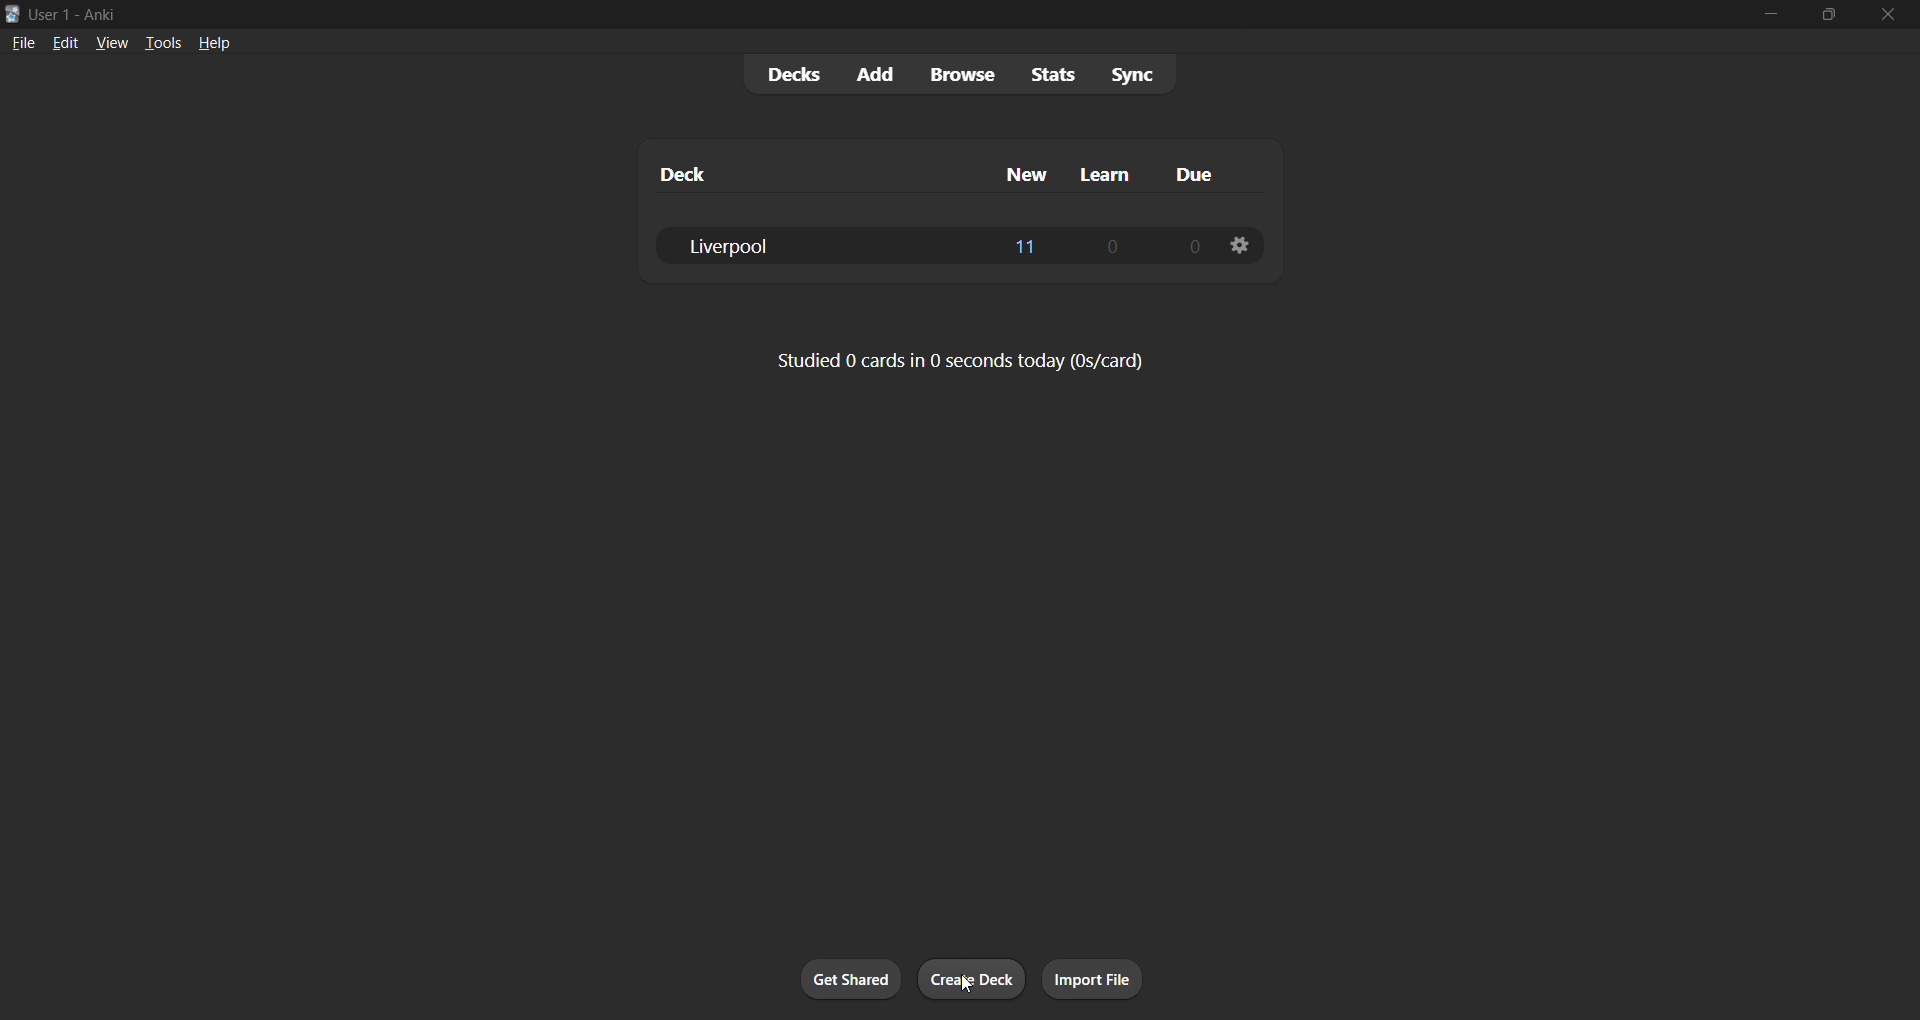 Image resolution: width=1920 pixels, height=1020 pixels. Describe the element at coordinates (1241, 248) in the screenshot. I see `deck options` at that location.